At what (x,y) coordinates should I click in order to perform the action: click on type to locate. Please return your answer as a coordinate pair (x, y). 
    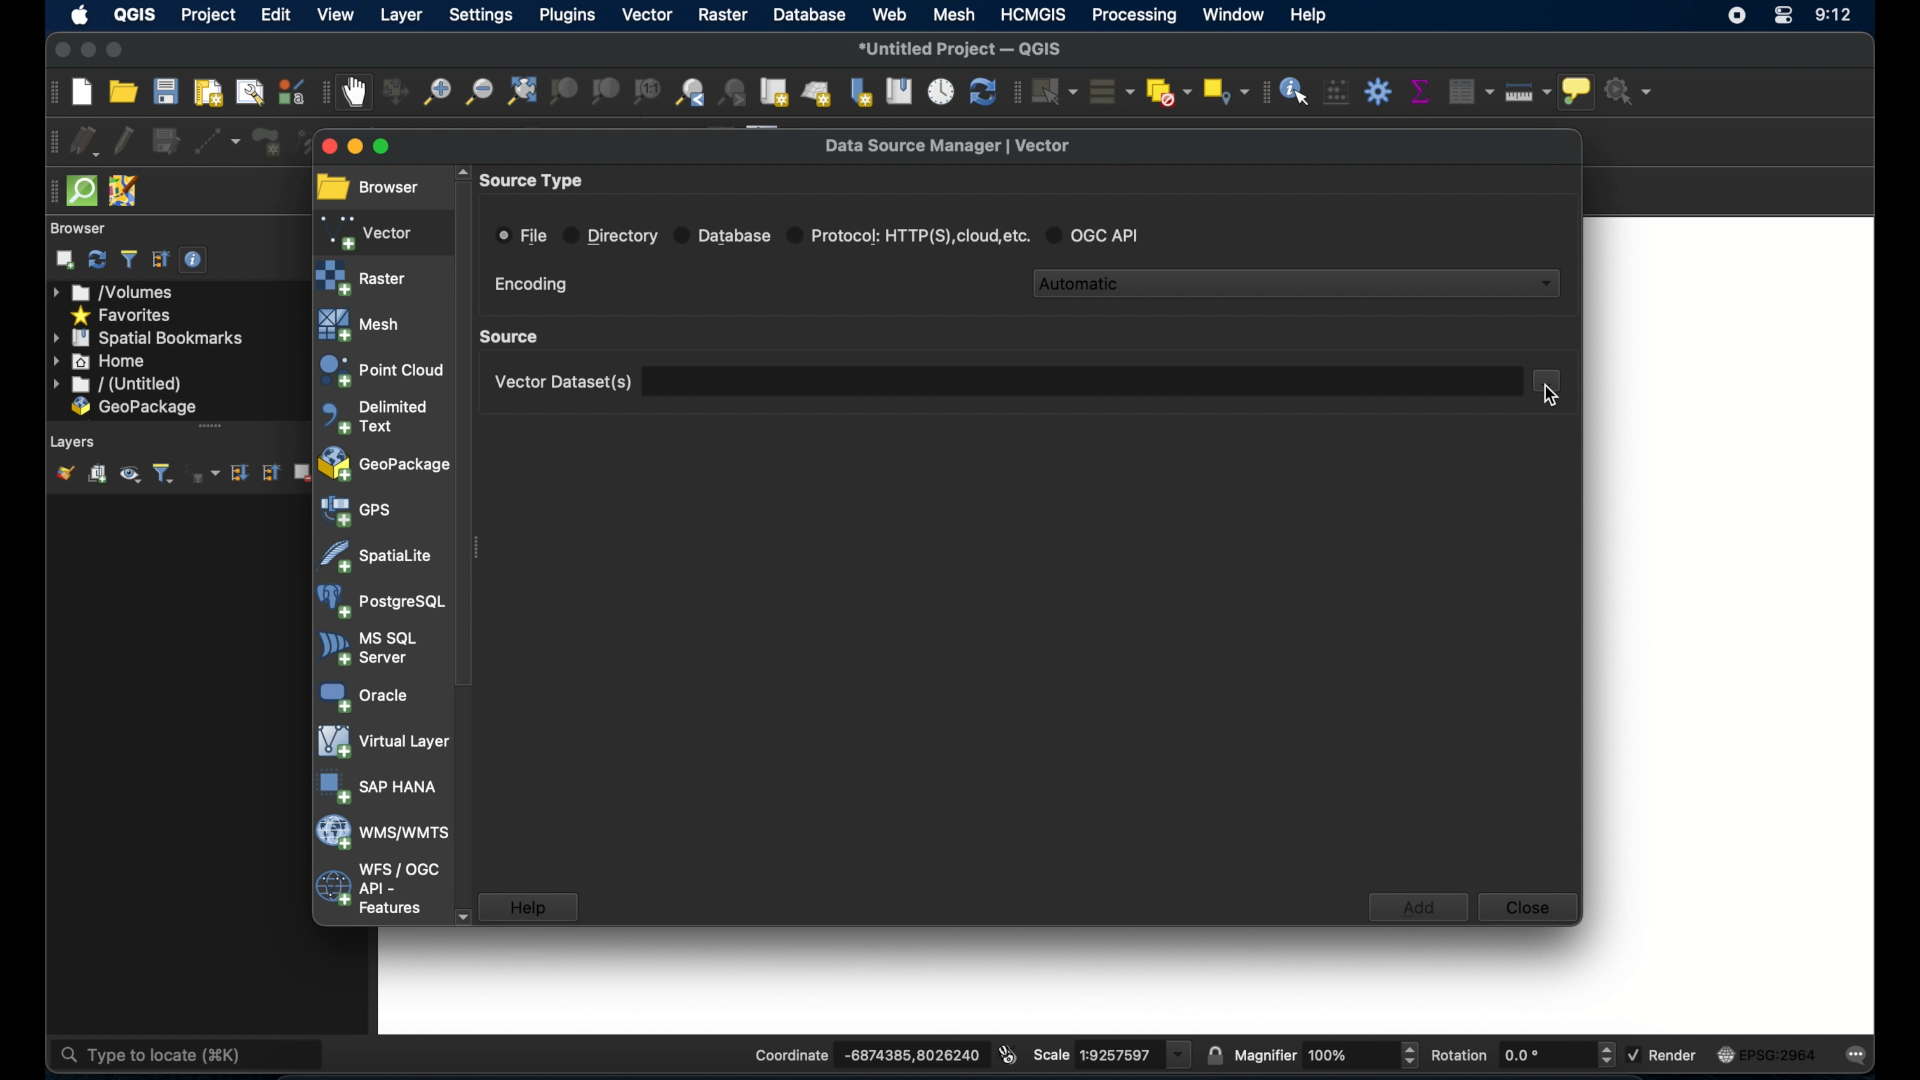
    Looking at the image, I should click on (140, 1054).